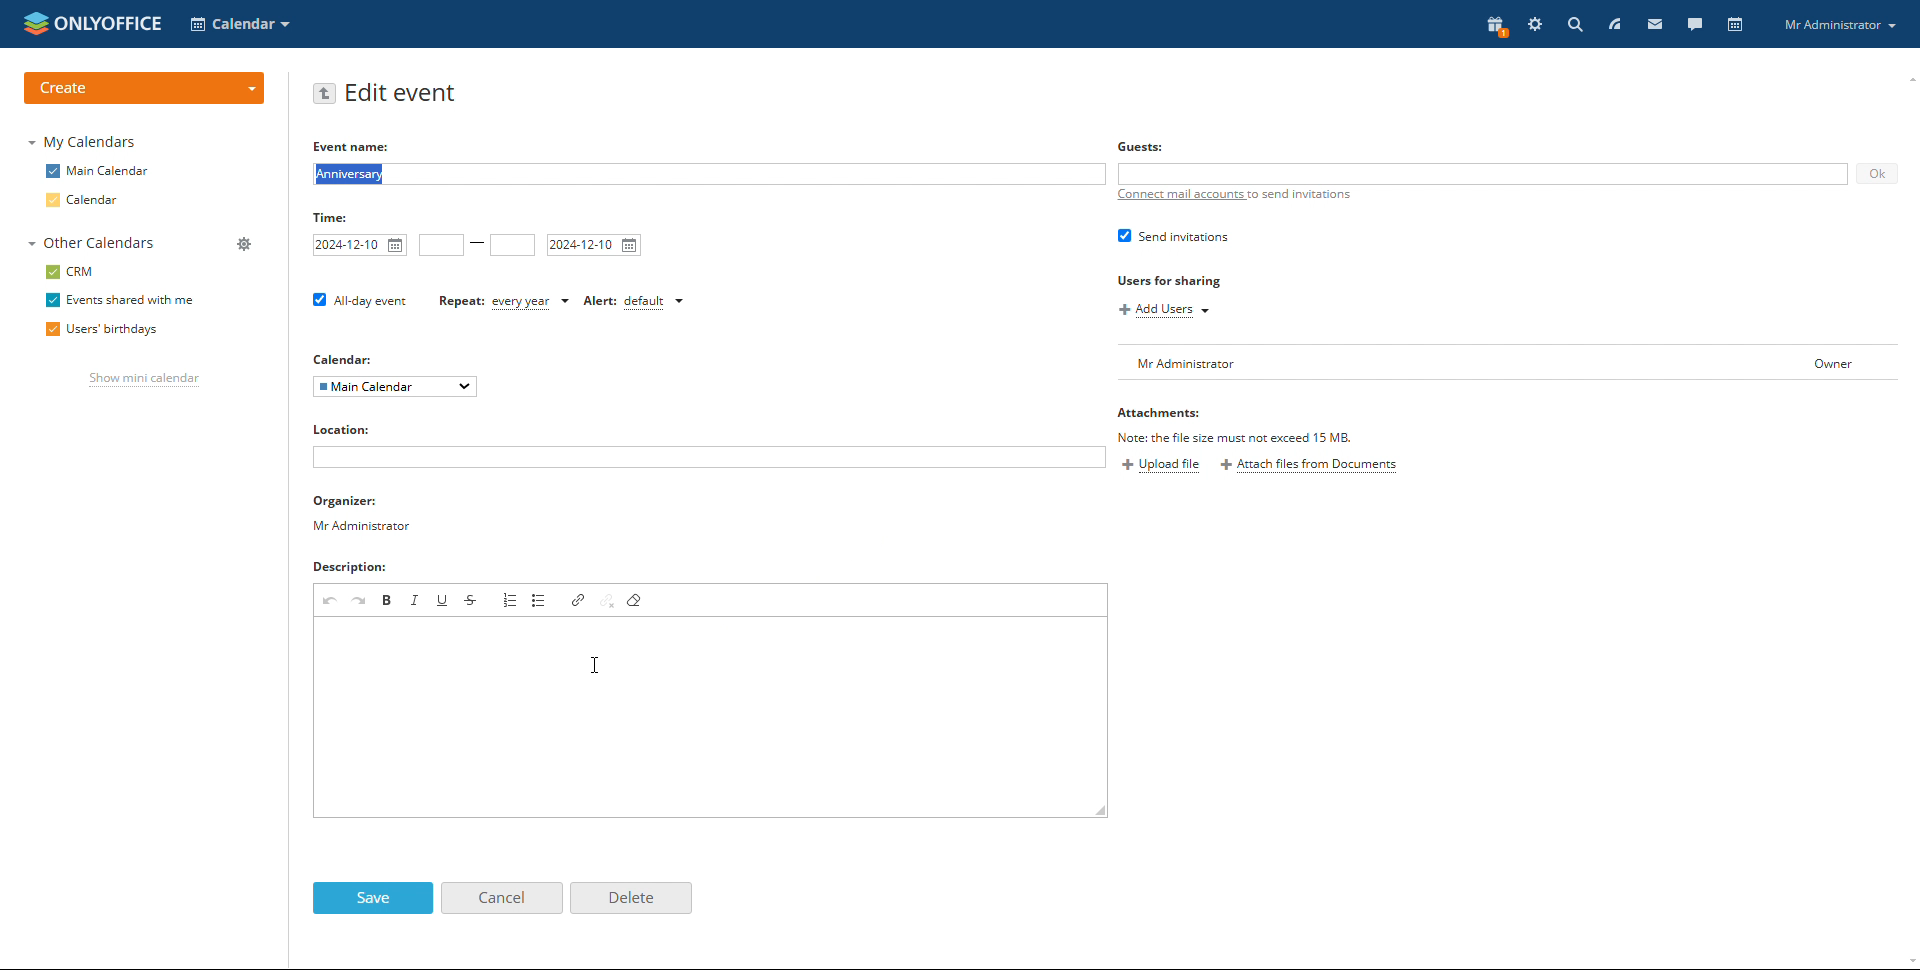 Image resolution: width=1920 pixels, height=970 pixels. I want to click on attach files from documents, so click(1309, 466).